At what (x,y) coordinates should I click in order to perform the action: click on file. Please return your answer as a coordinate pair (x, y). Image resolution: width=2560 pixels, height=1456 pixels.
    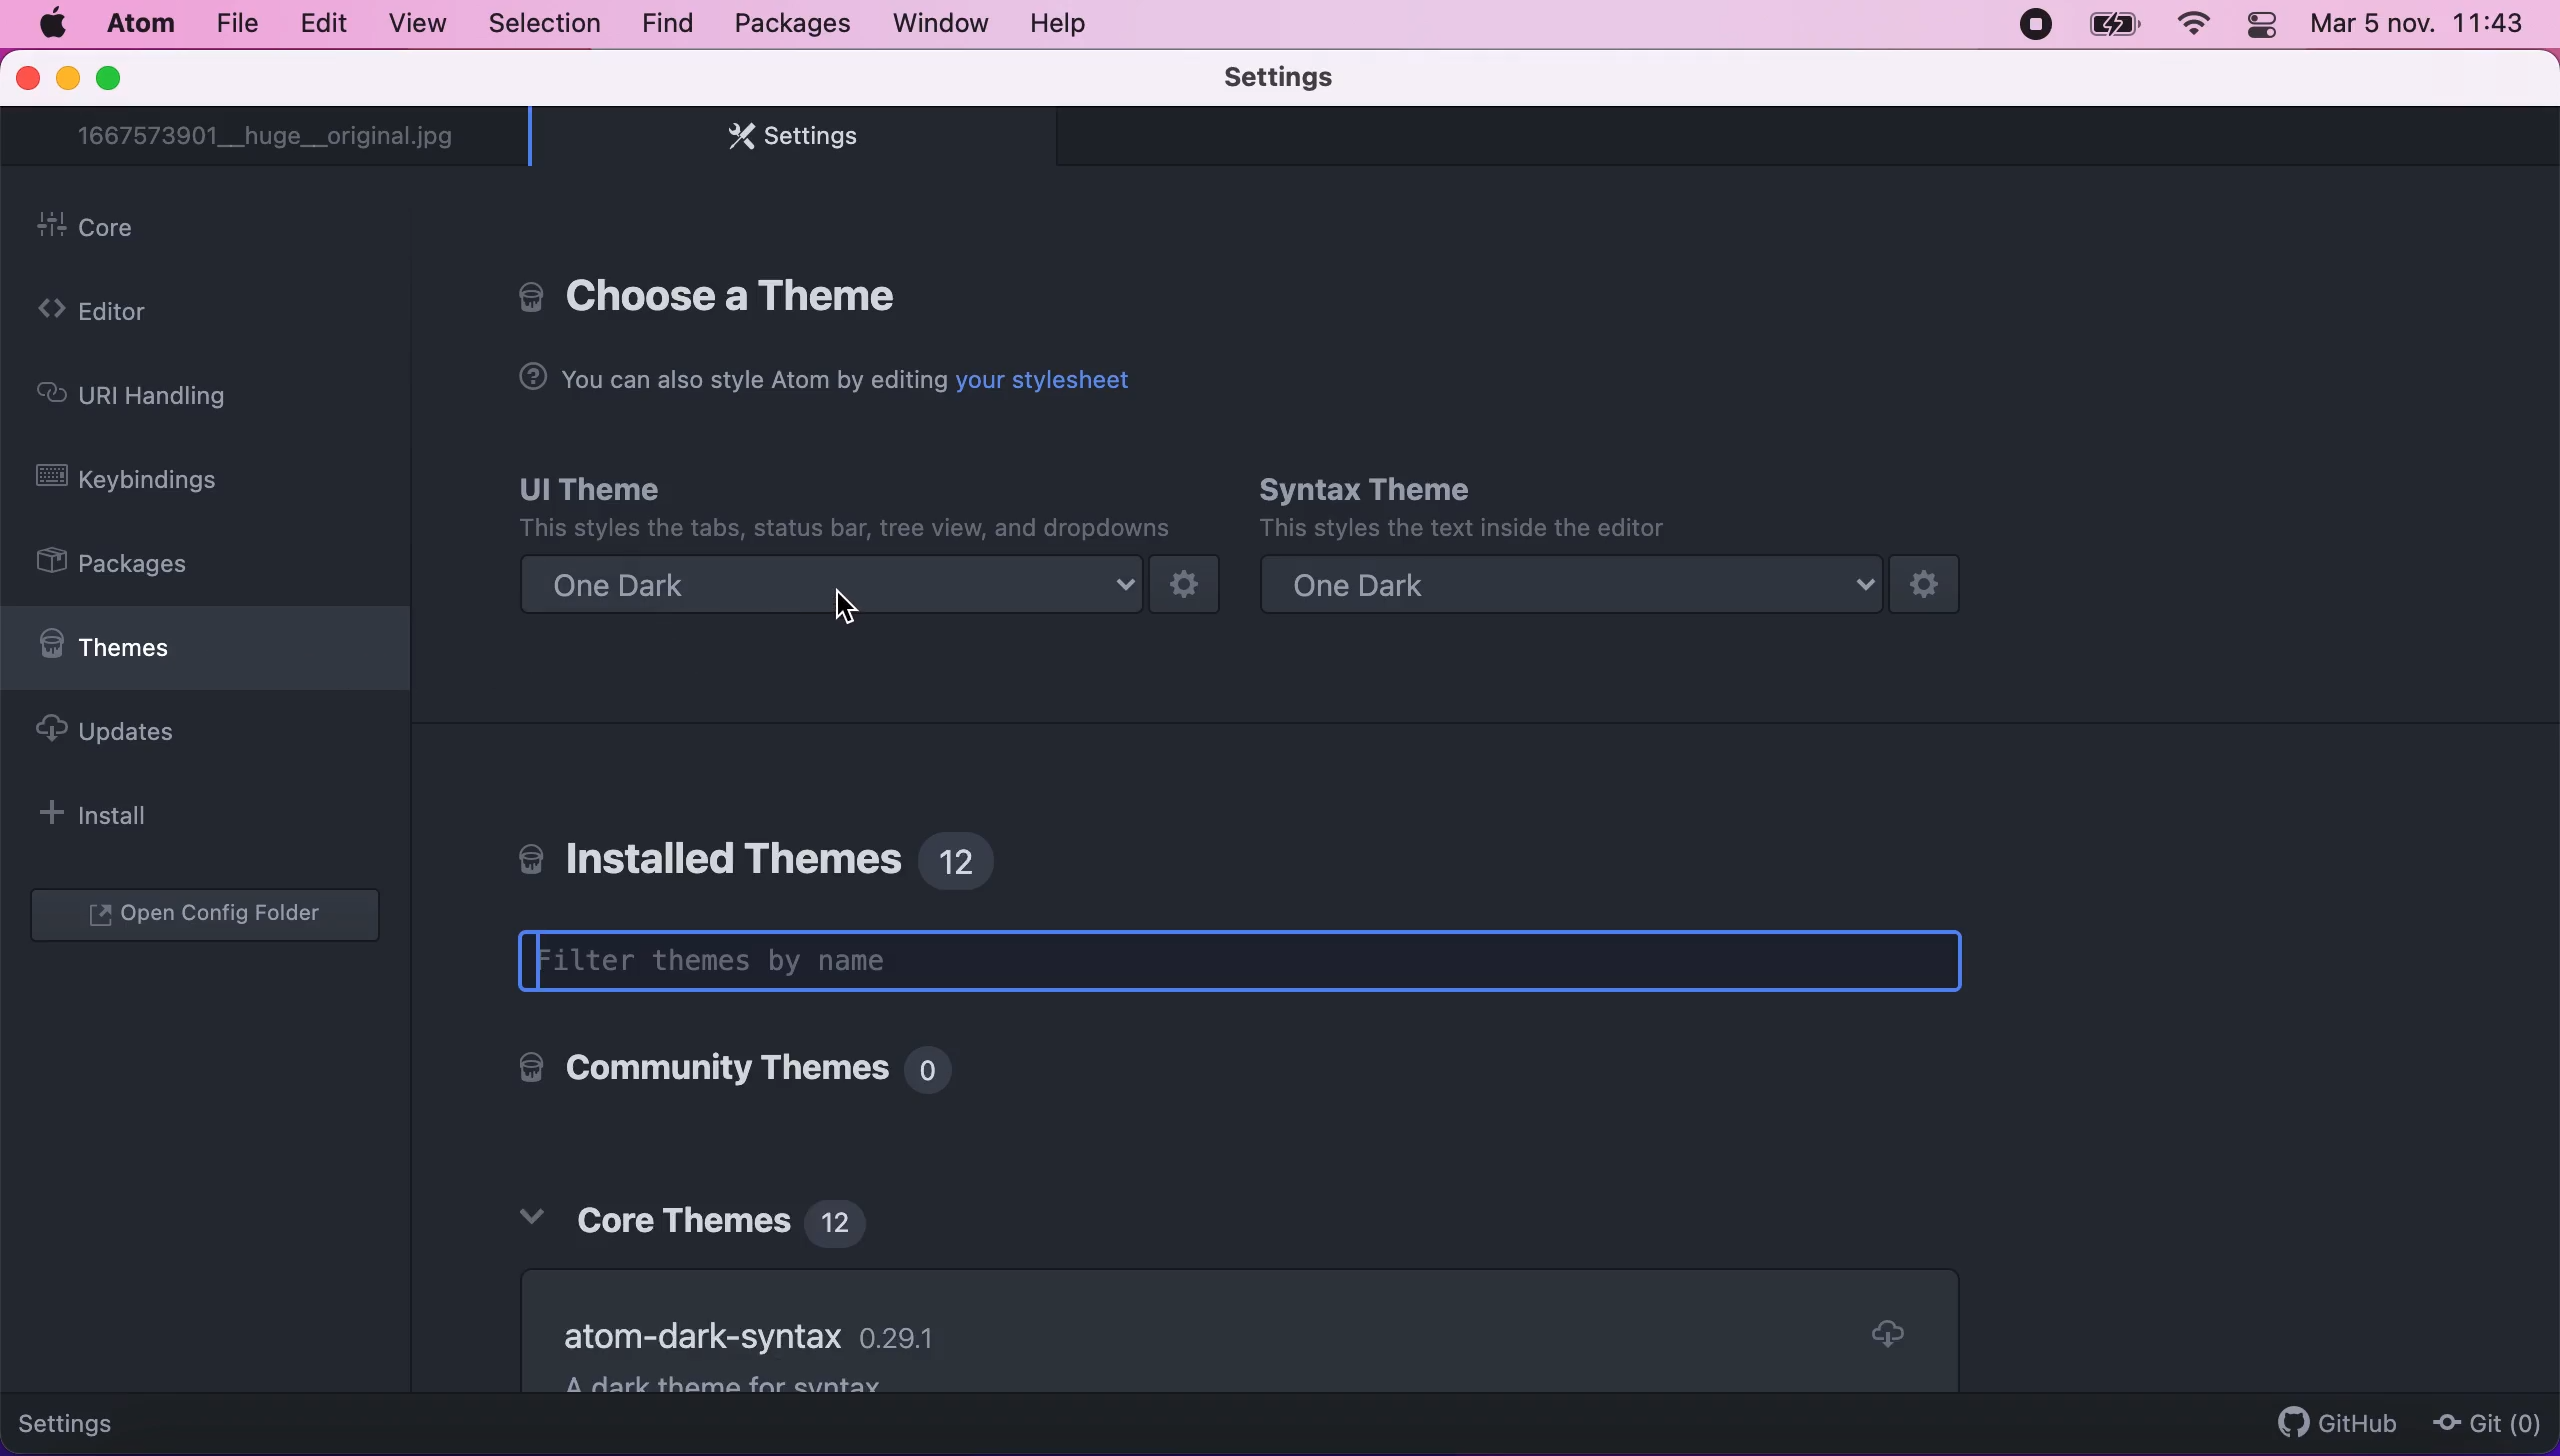
    Looking at the image, I should click on (235, 27).